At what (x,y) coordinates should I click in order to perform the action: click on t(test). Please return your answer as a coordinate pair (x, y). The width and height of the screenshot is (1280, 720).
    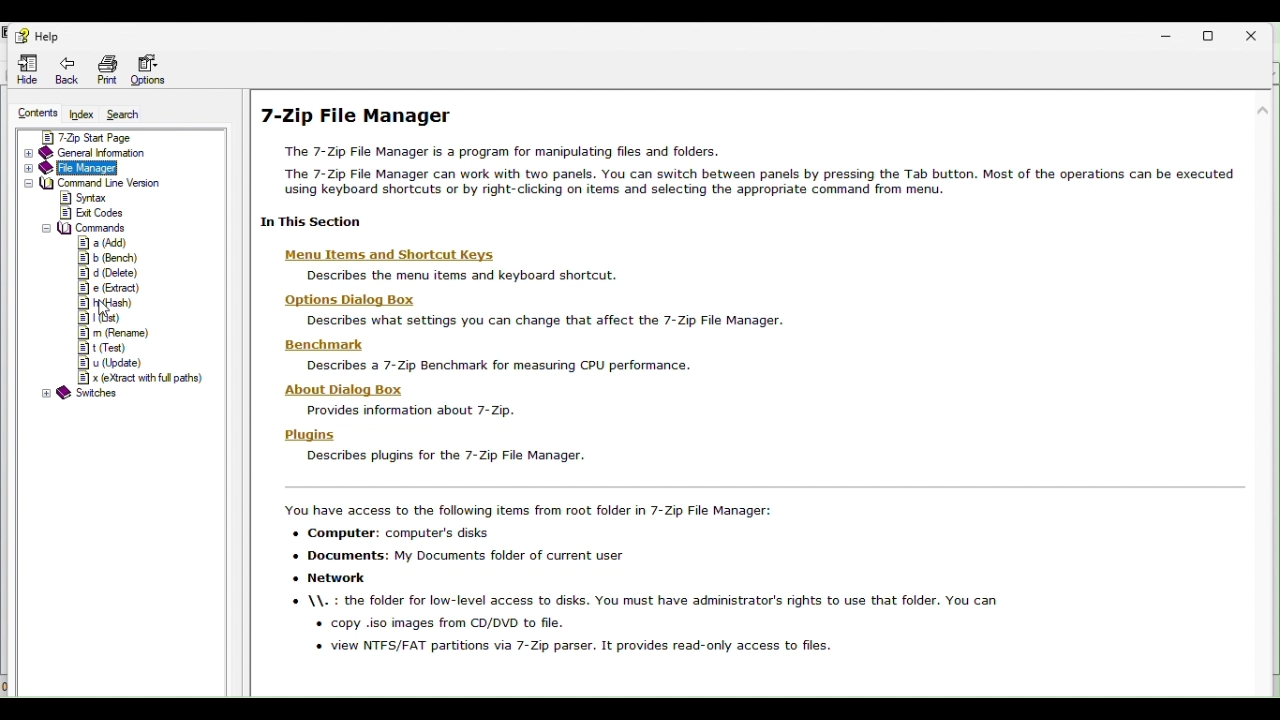
    Looking at the image, I should click on (100, 349).